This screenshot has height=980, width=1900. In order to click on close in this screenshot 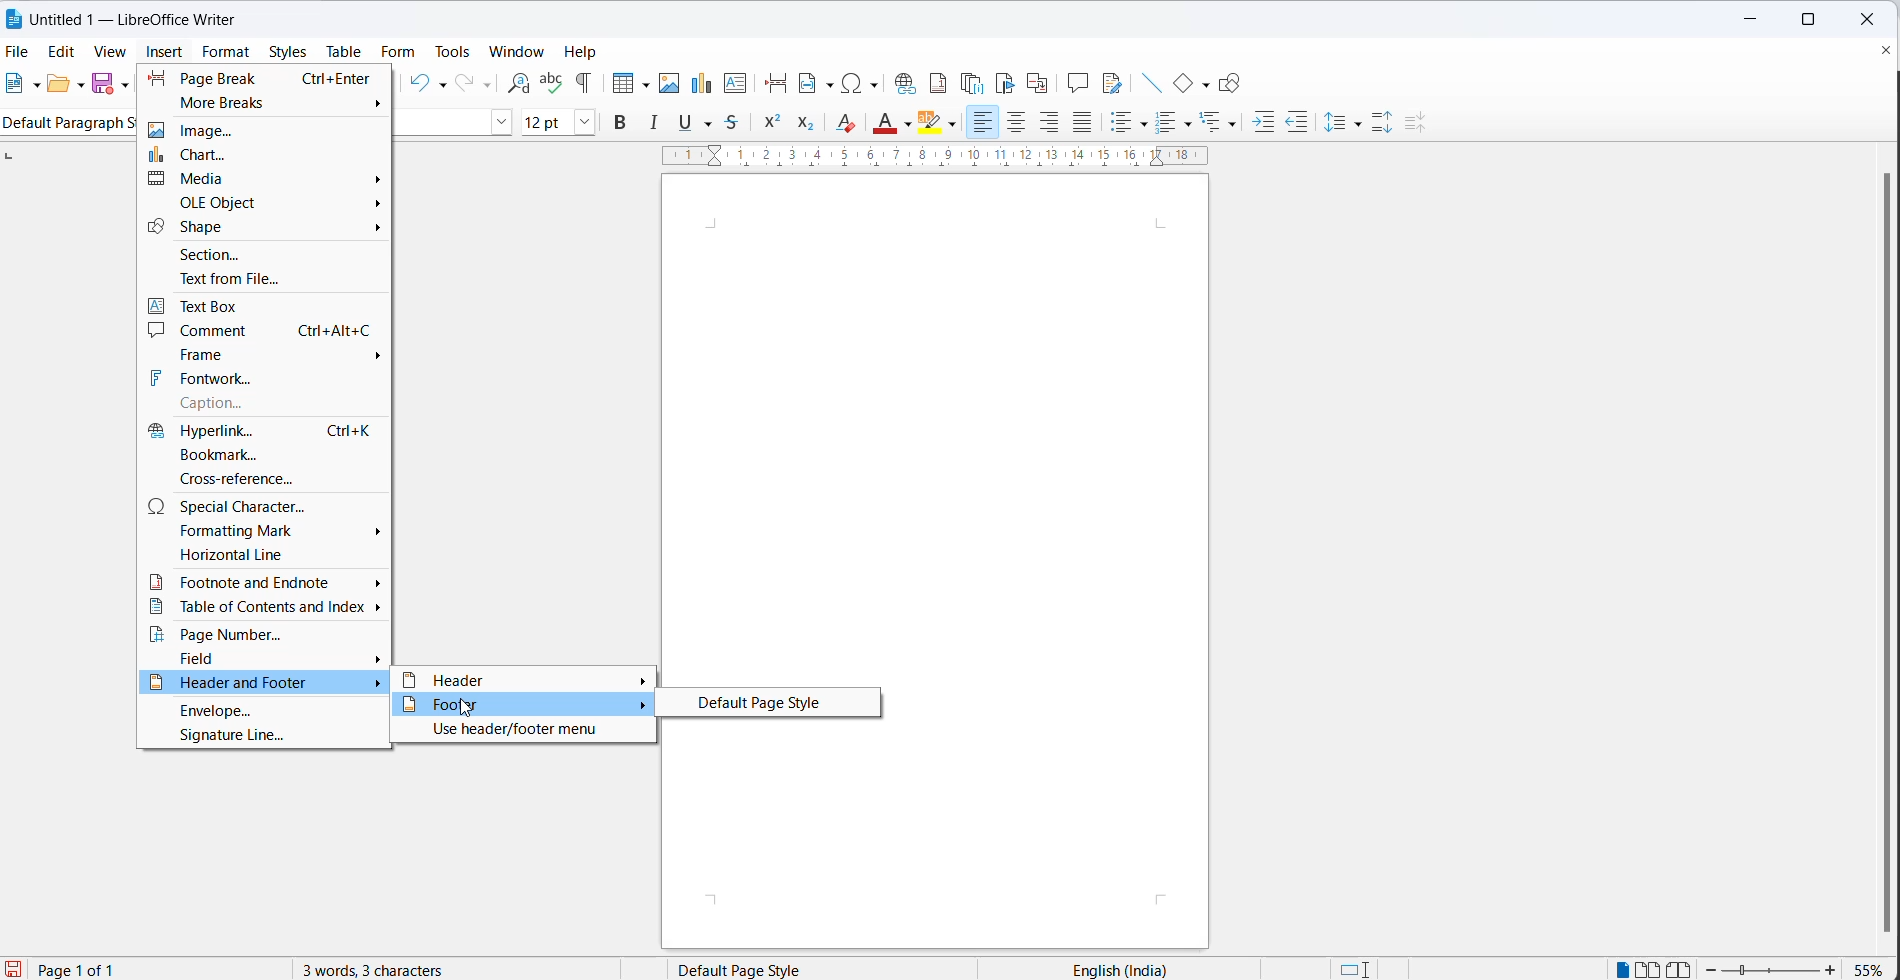, I will do `click(1876, 50)`.